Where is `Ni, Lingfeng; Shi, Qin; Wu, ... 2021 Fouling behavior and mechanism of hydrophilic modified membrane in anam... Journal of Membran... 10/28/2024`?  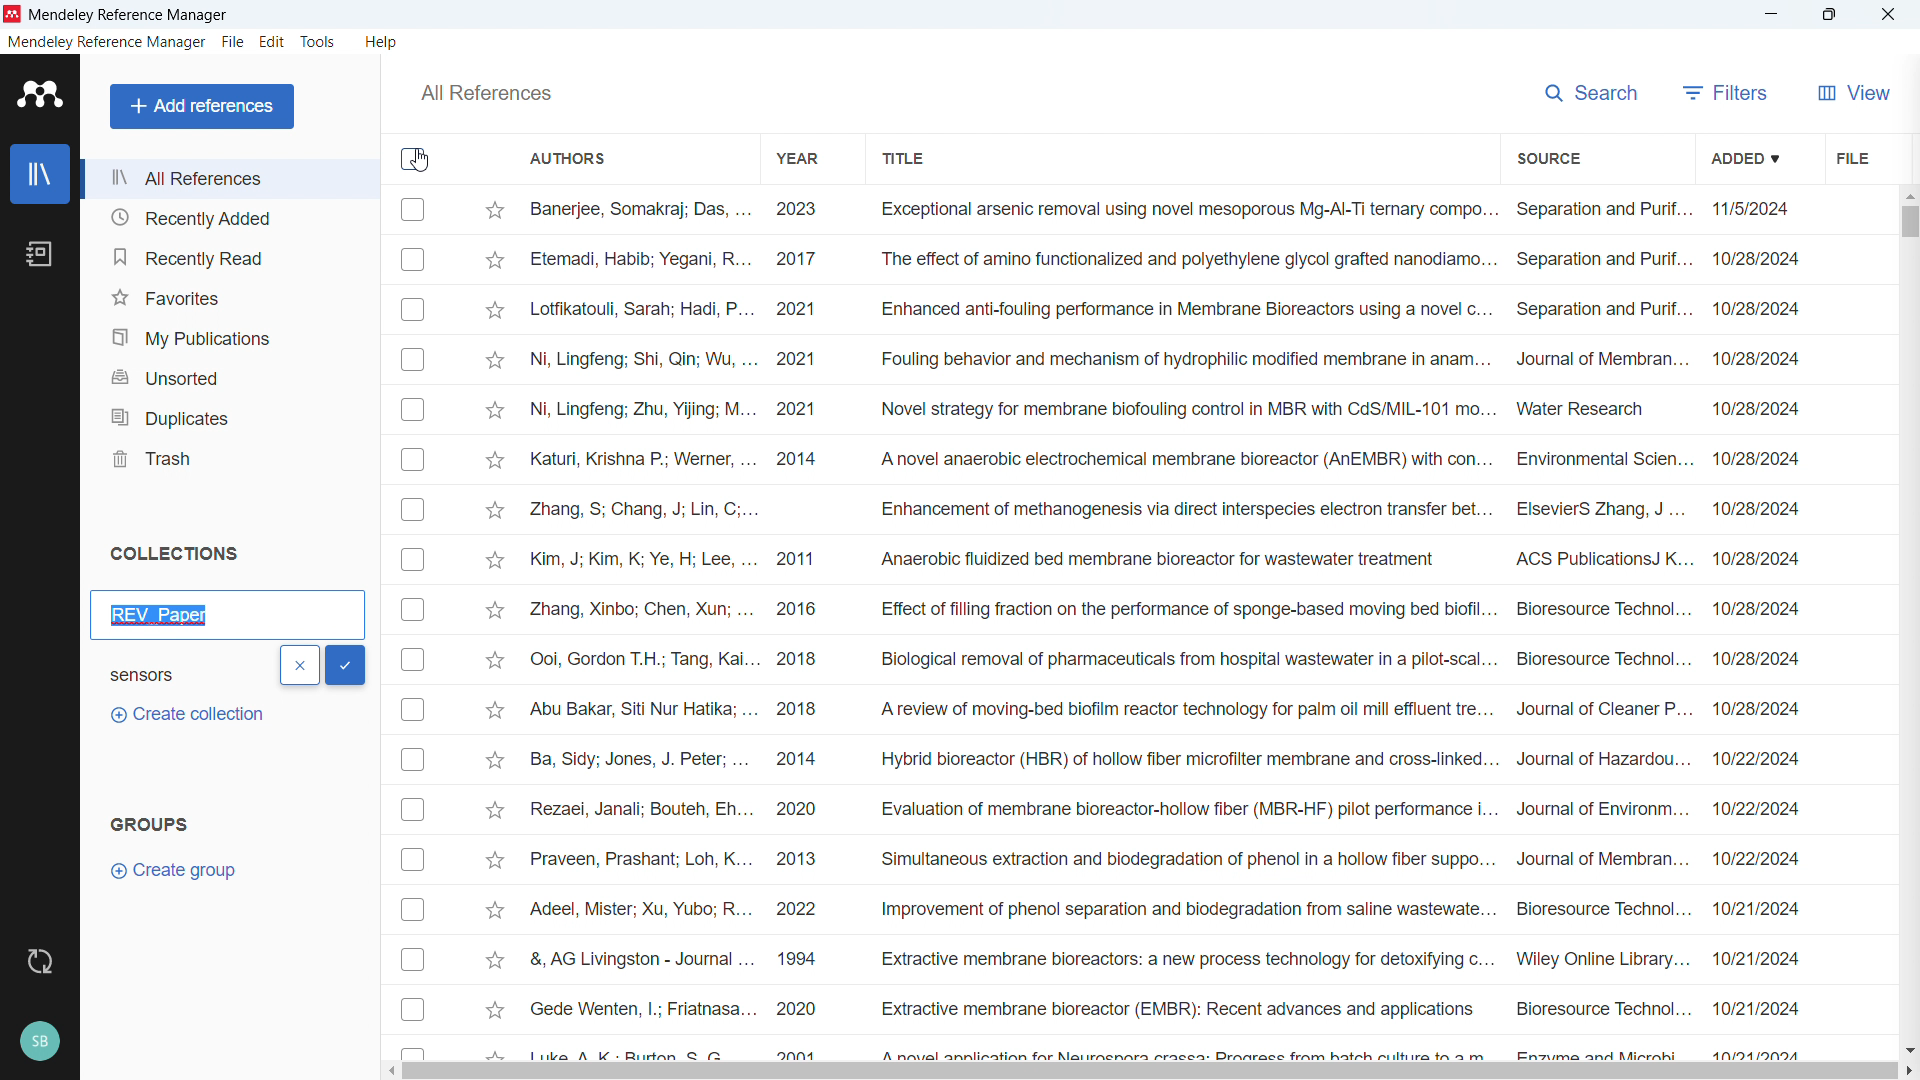 Ni, Lingfeng; Shi, Qin; Wu, ... 2021 Fouling behavior and mechanism of hydrophilic modified membrane in anam... Journal of Membran... 10/28/2024 is located at coordinates (1168, 358).